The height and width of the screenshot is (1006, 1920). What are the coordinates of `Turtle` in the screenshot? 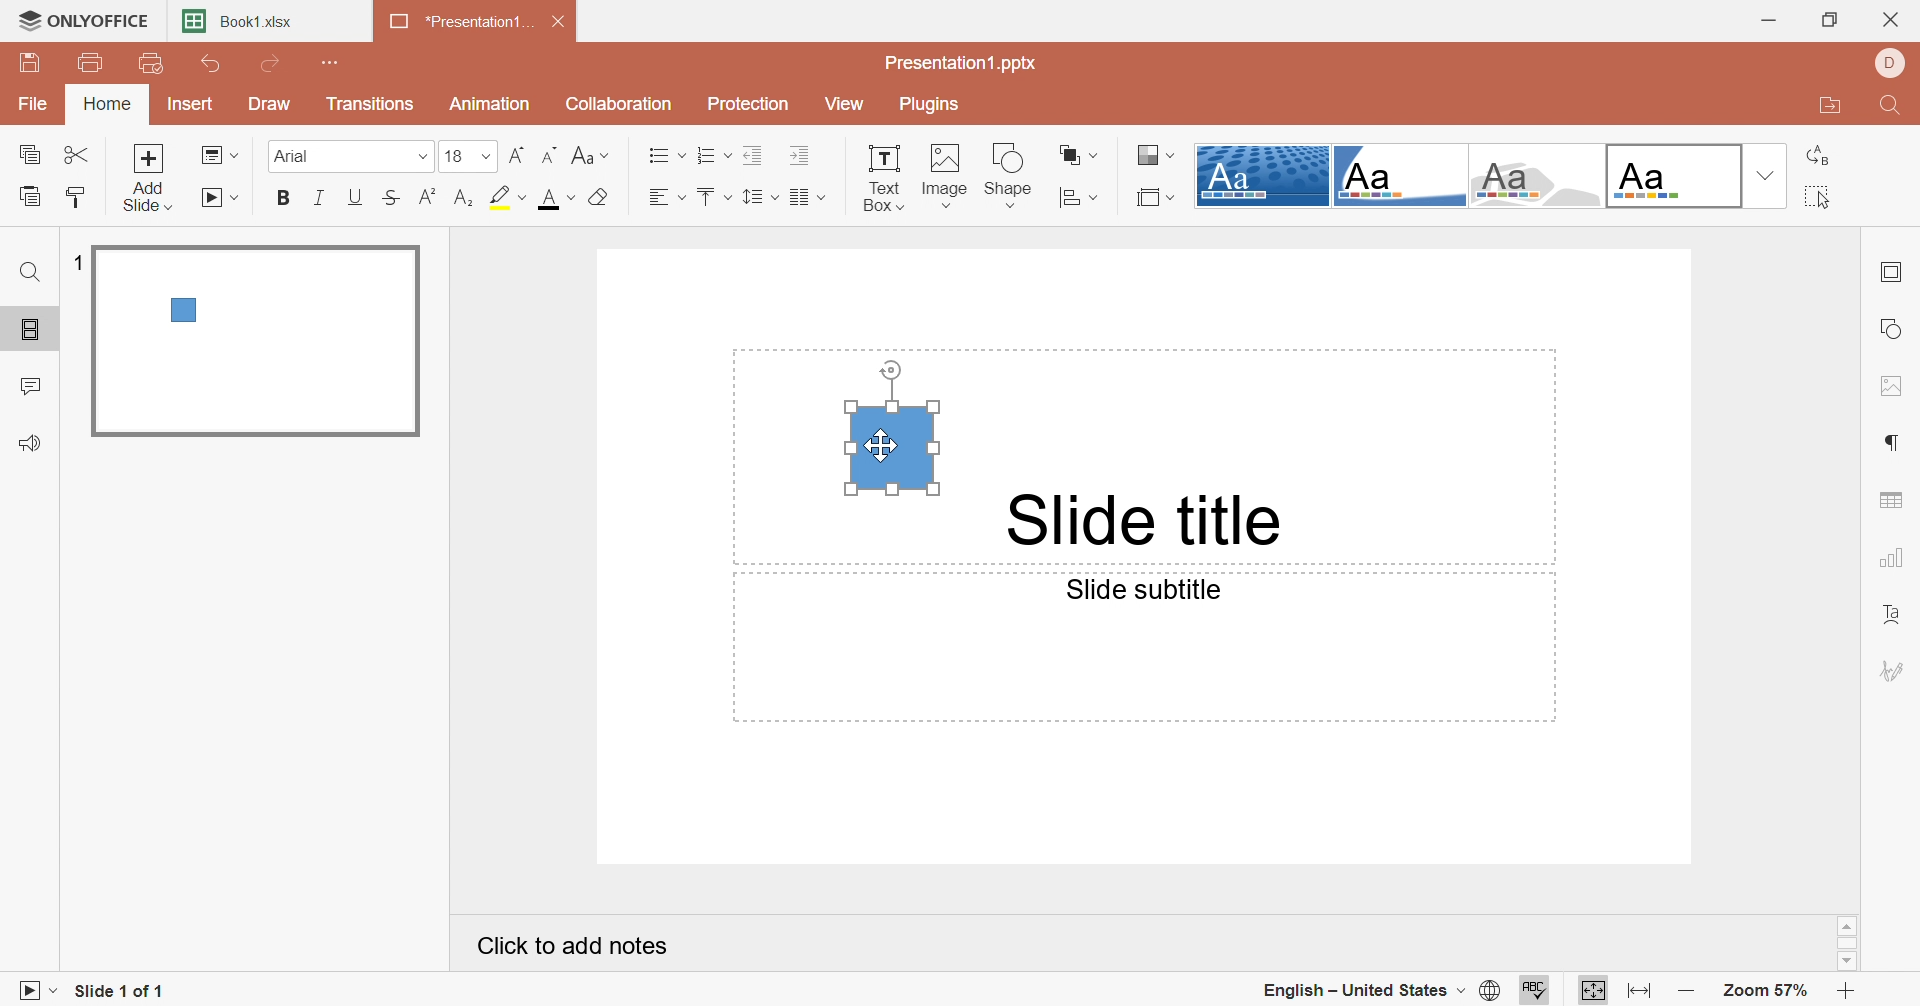 It's located at (1537, 176).